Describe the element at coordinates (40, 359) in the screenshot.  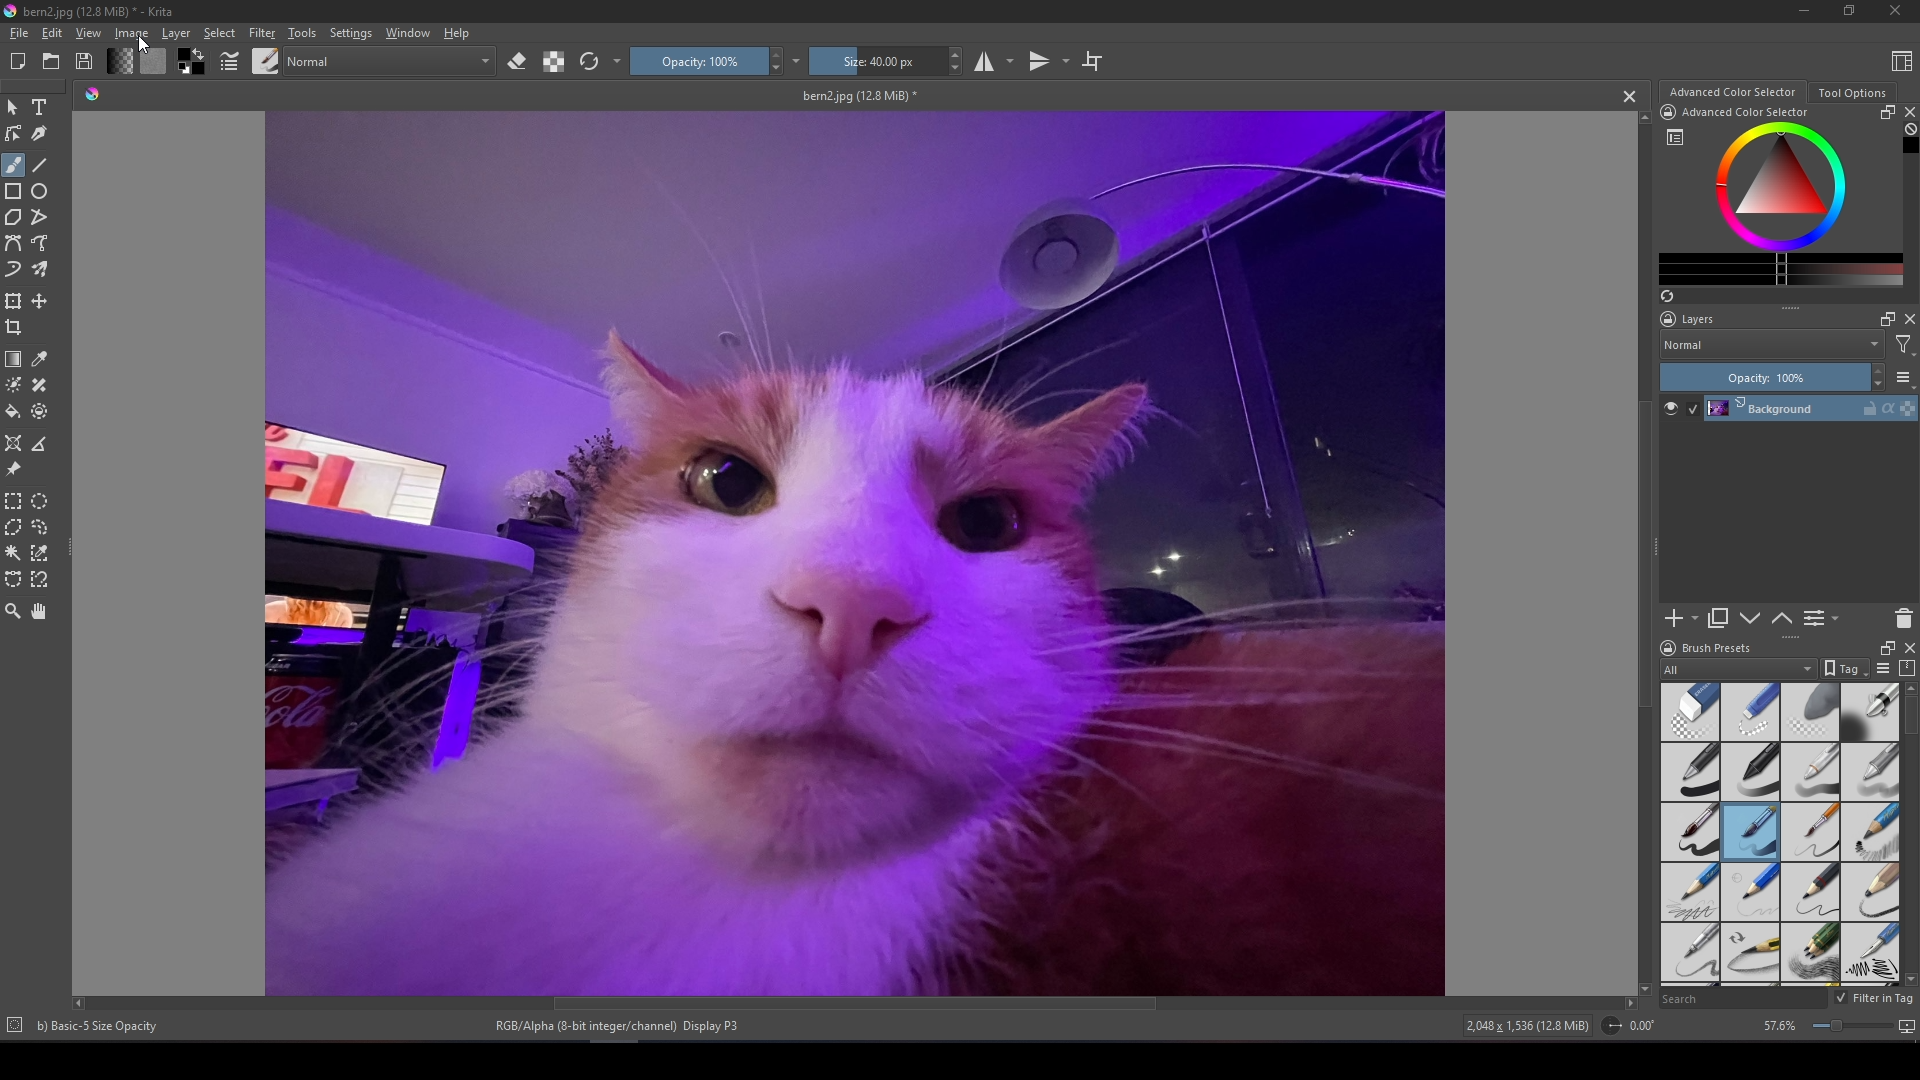
I see `Sample a color from image or current layer` at that location.